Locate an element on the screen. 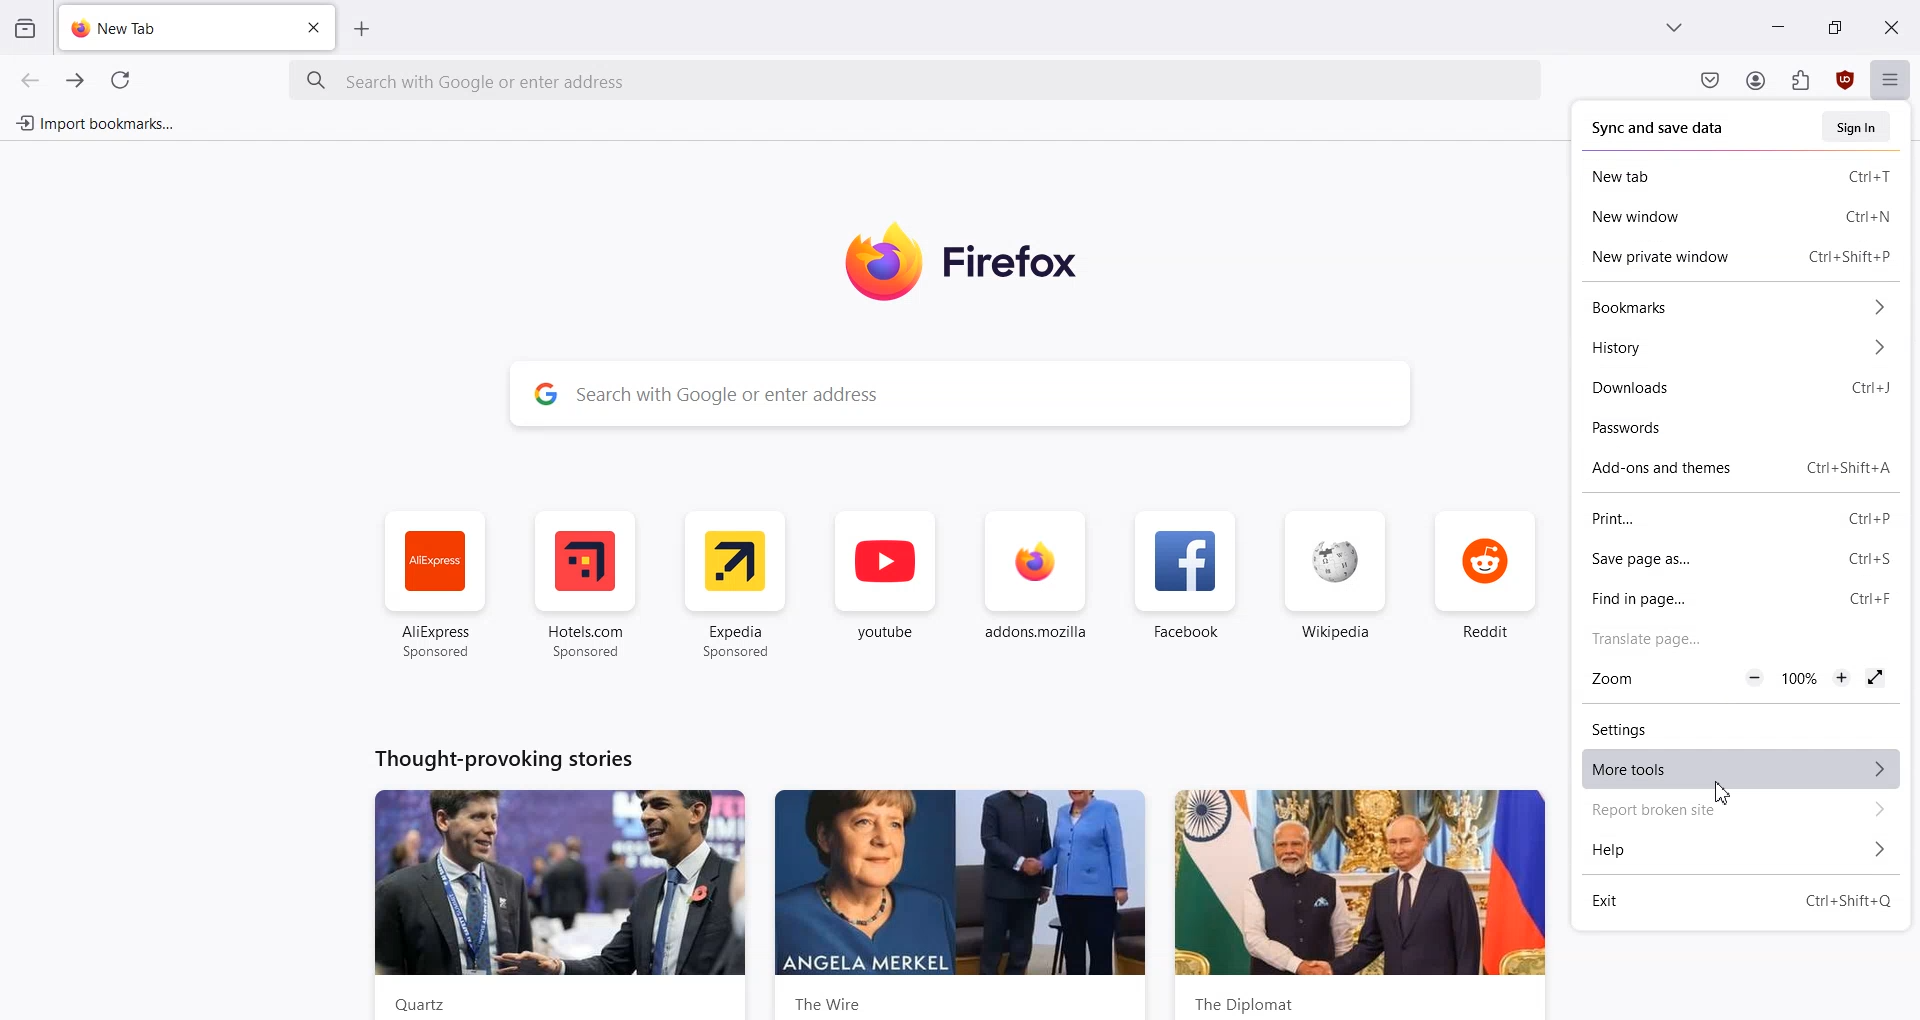 The height and width of the screenshot is (1020, 1920). Zoom in is located at coordinates (1843, 678).